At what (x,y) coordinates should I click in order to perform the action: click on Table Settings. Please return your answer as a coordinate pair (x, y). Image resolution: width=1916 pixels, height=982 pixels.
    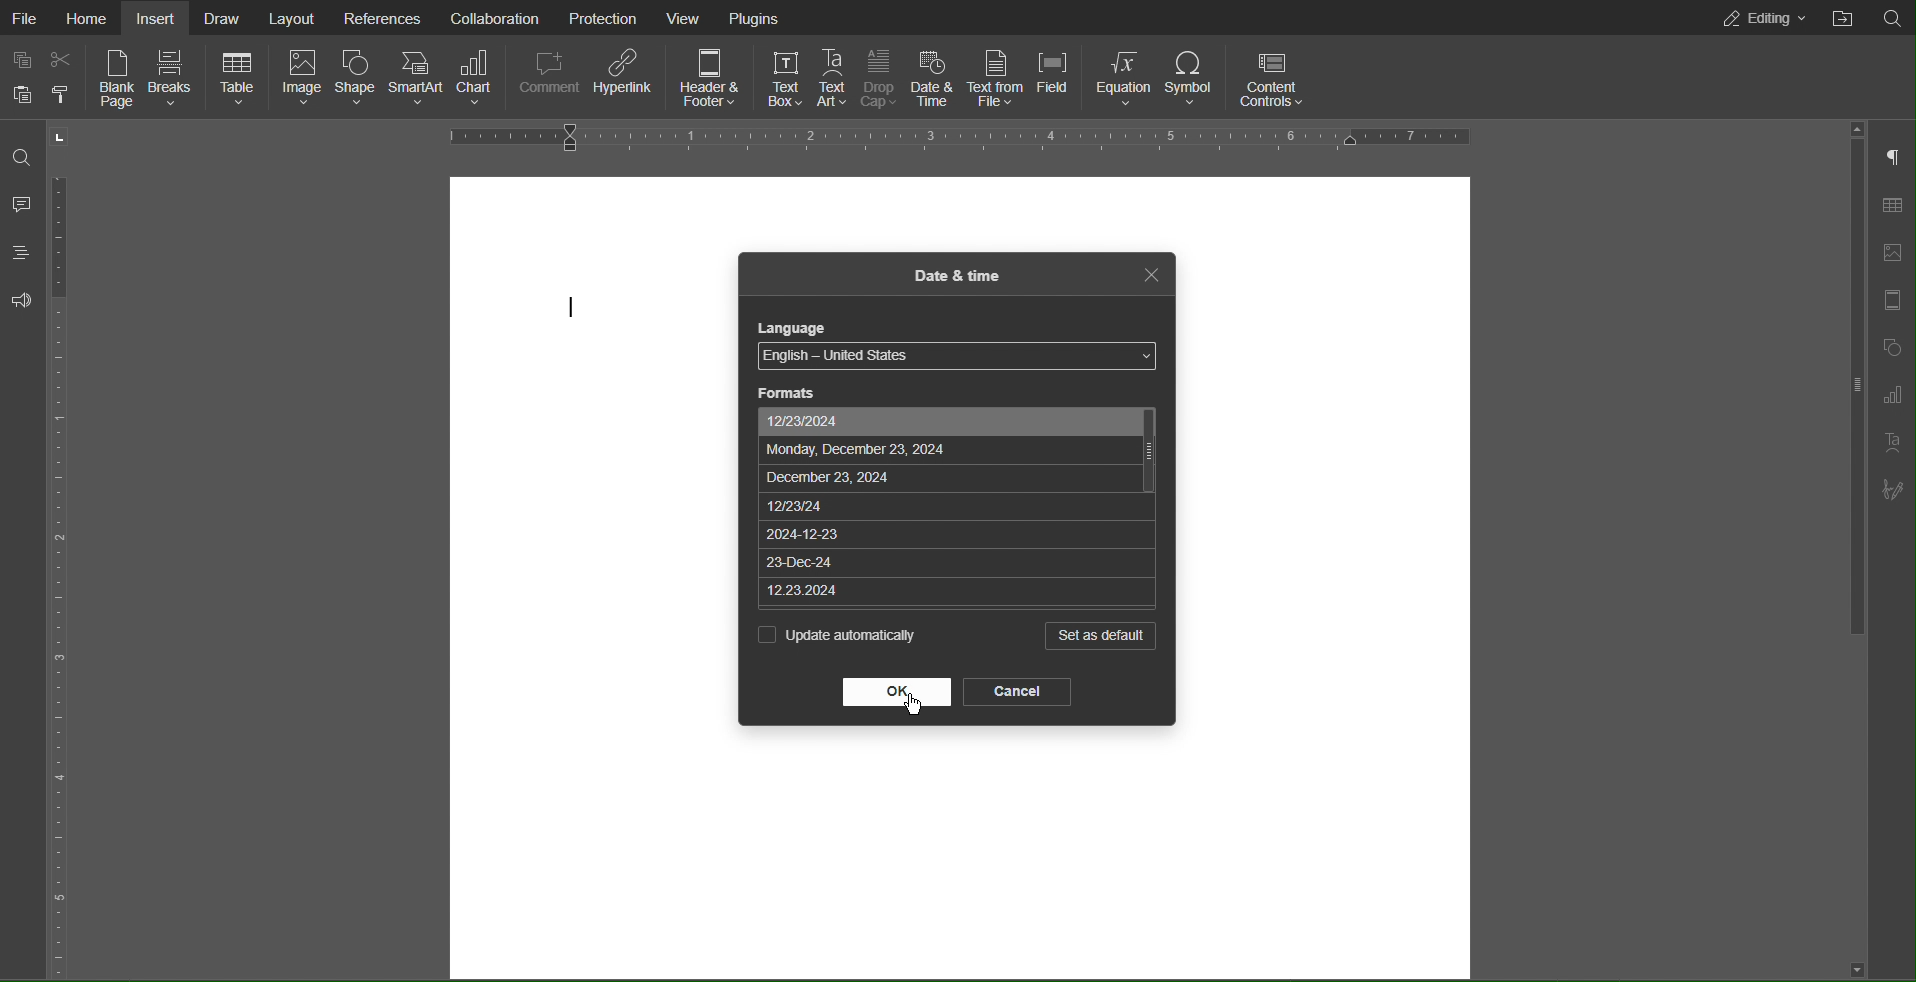
    Looking at the image, I should click on (1893, 208).